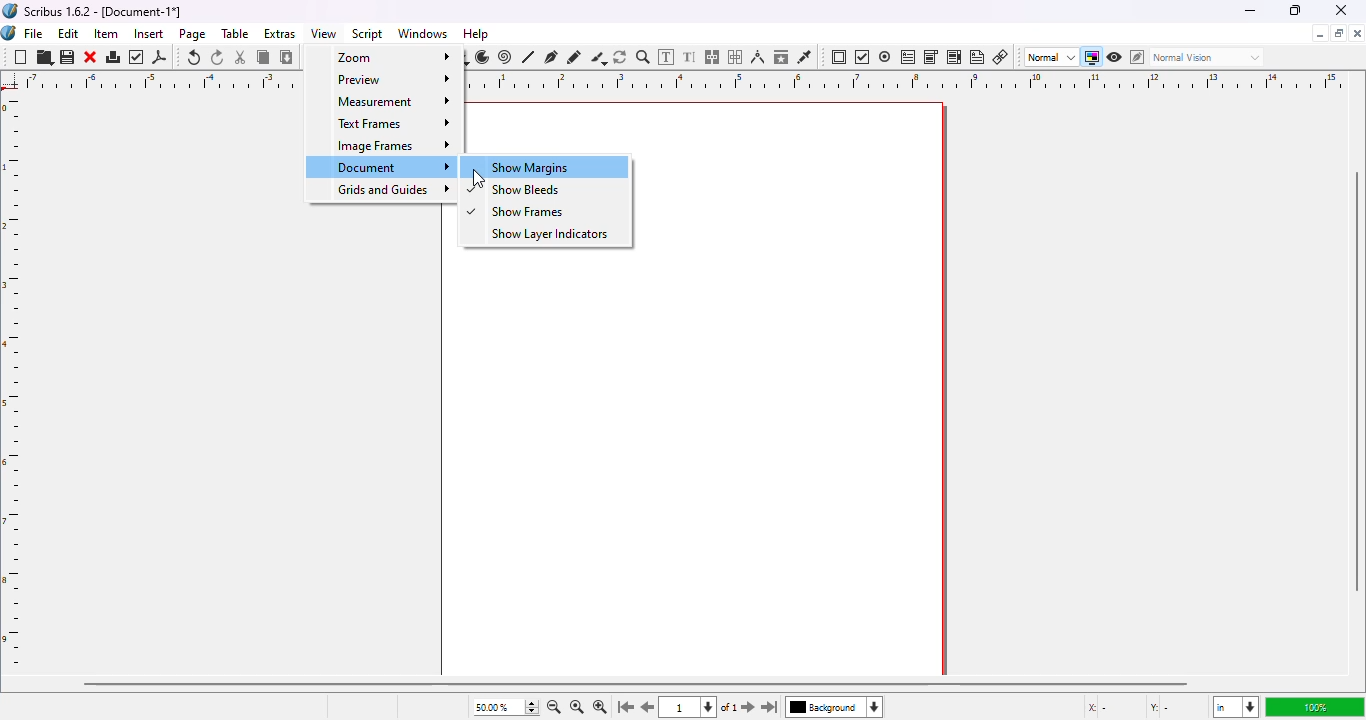 The image size is (1366, 720). What do you see at coordinates (20, 58) in the screenshot?
I see `new` at bounding box center [20, 58].